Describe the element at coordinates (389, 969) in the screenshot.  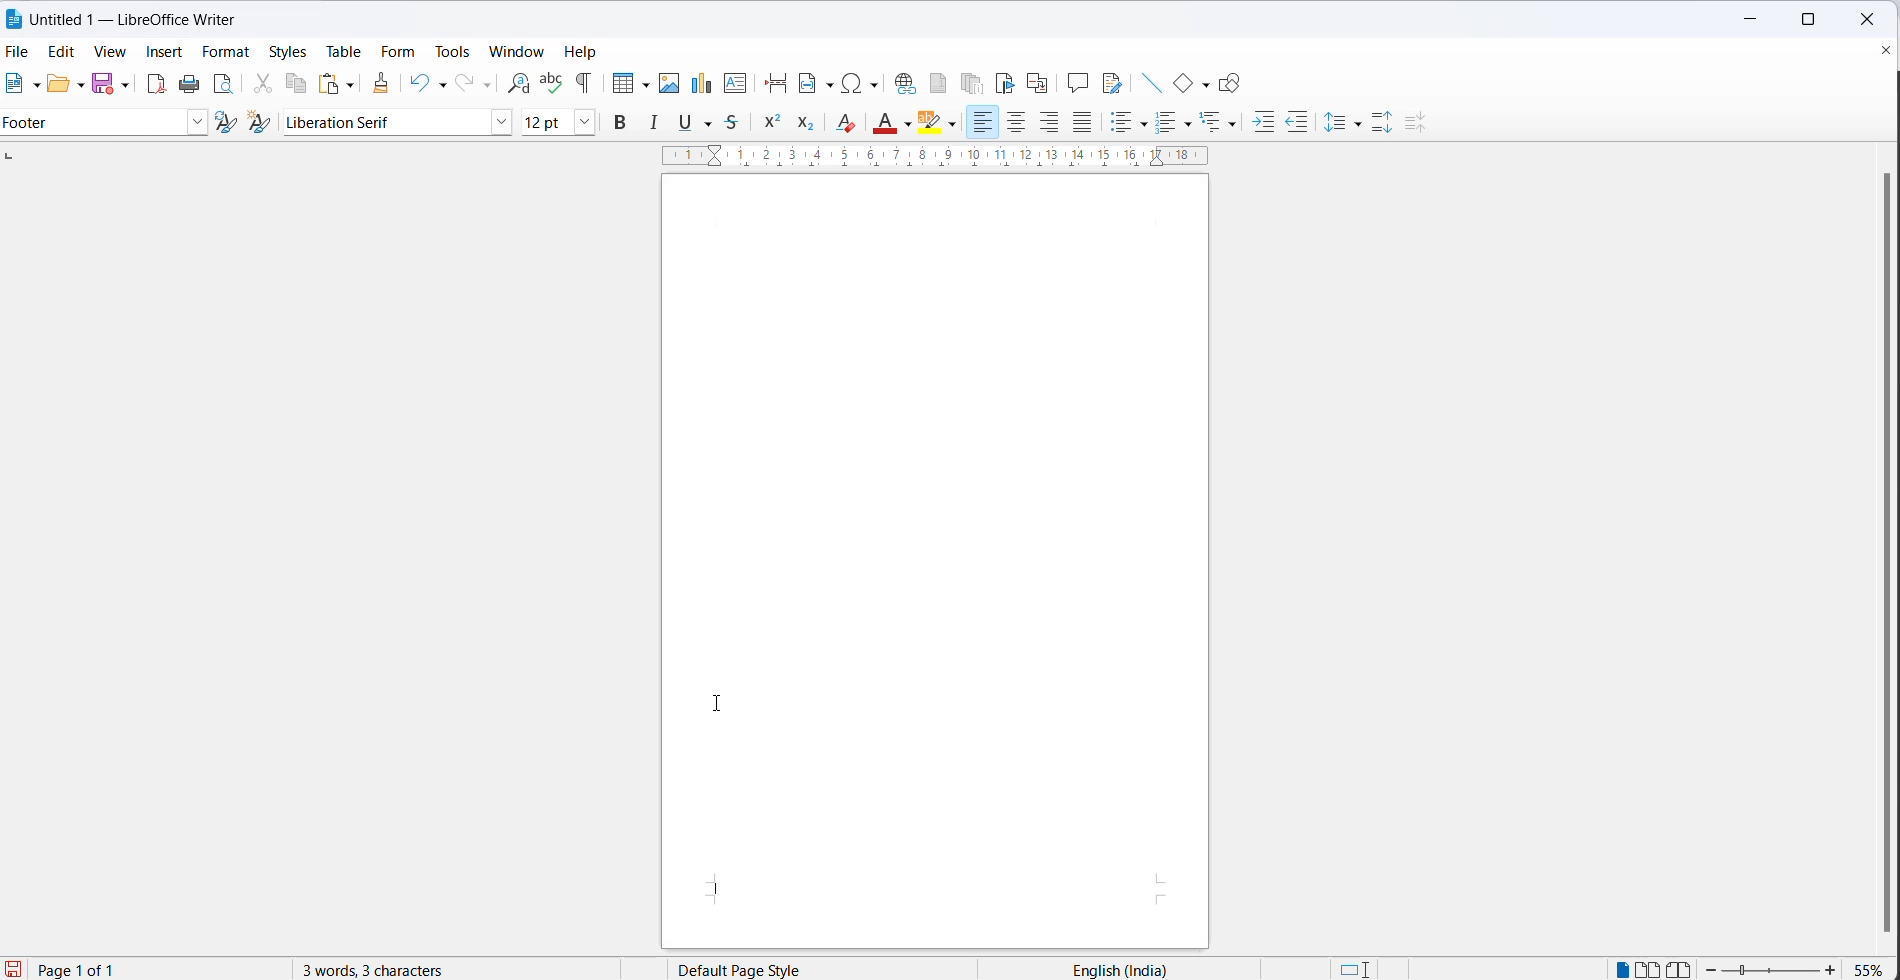
I see `3 words, 3 characters ` at that location.